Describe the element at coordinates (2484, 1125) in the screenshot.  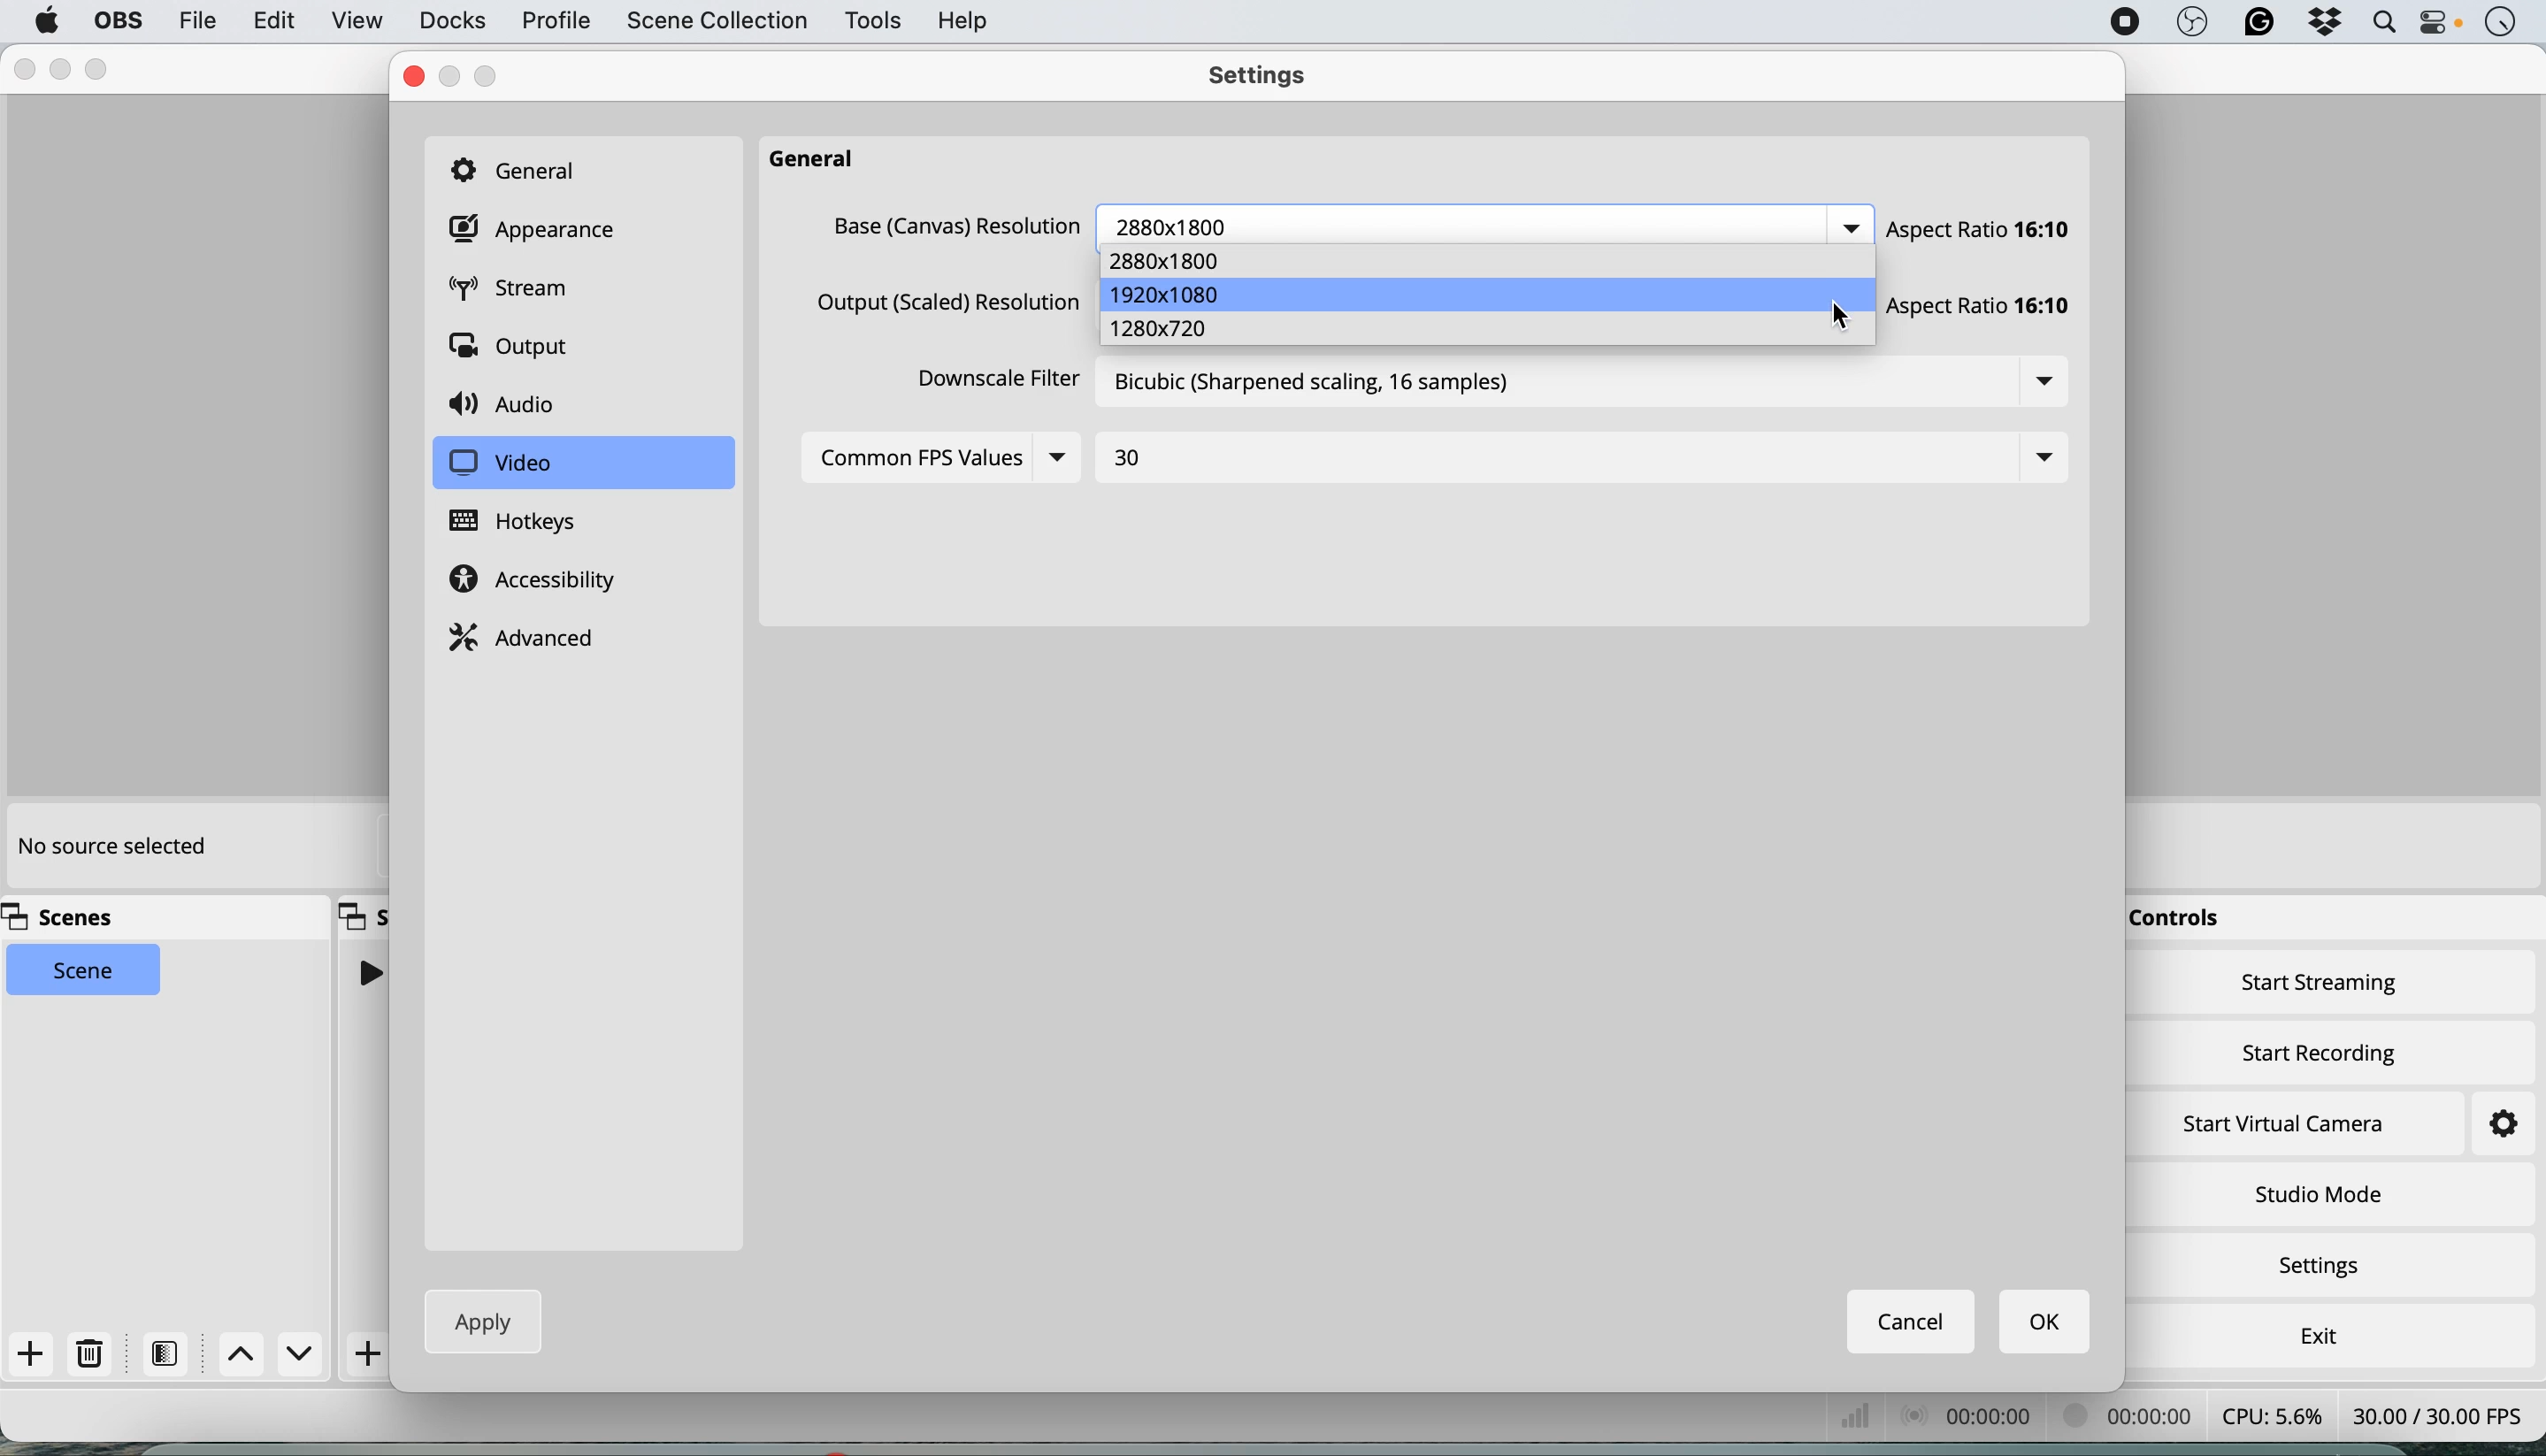
I see `settings` at that location.